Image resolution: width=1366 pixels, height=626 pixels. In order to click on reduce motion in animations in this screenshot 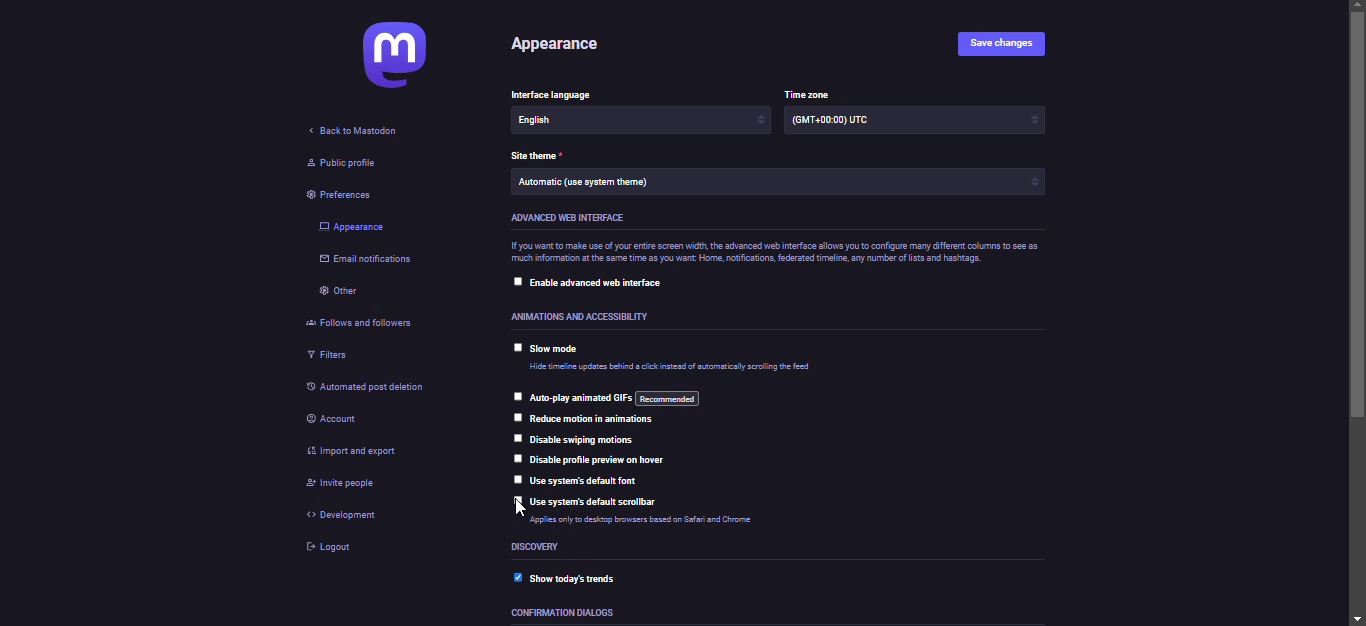, I will do `click(596, 420)`.